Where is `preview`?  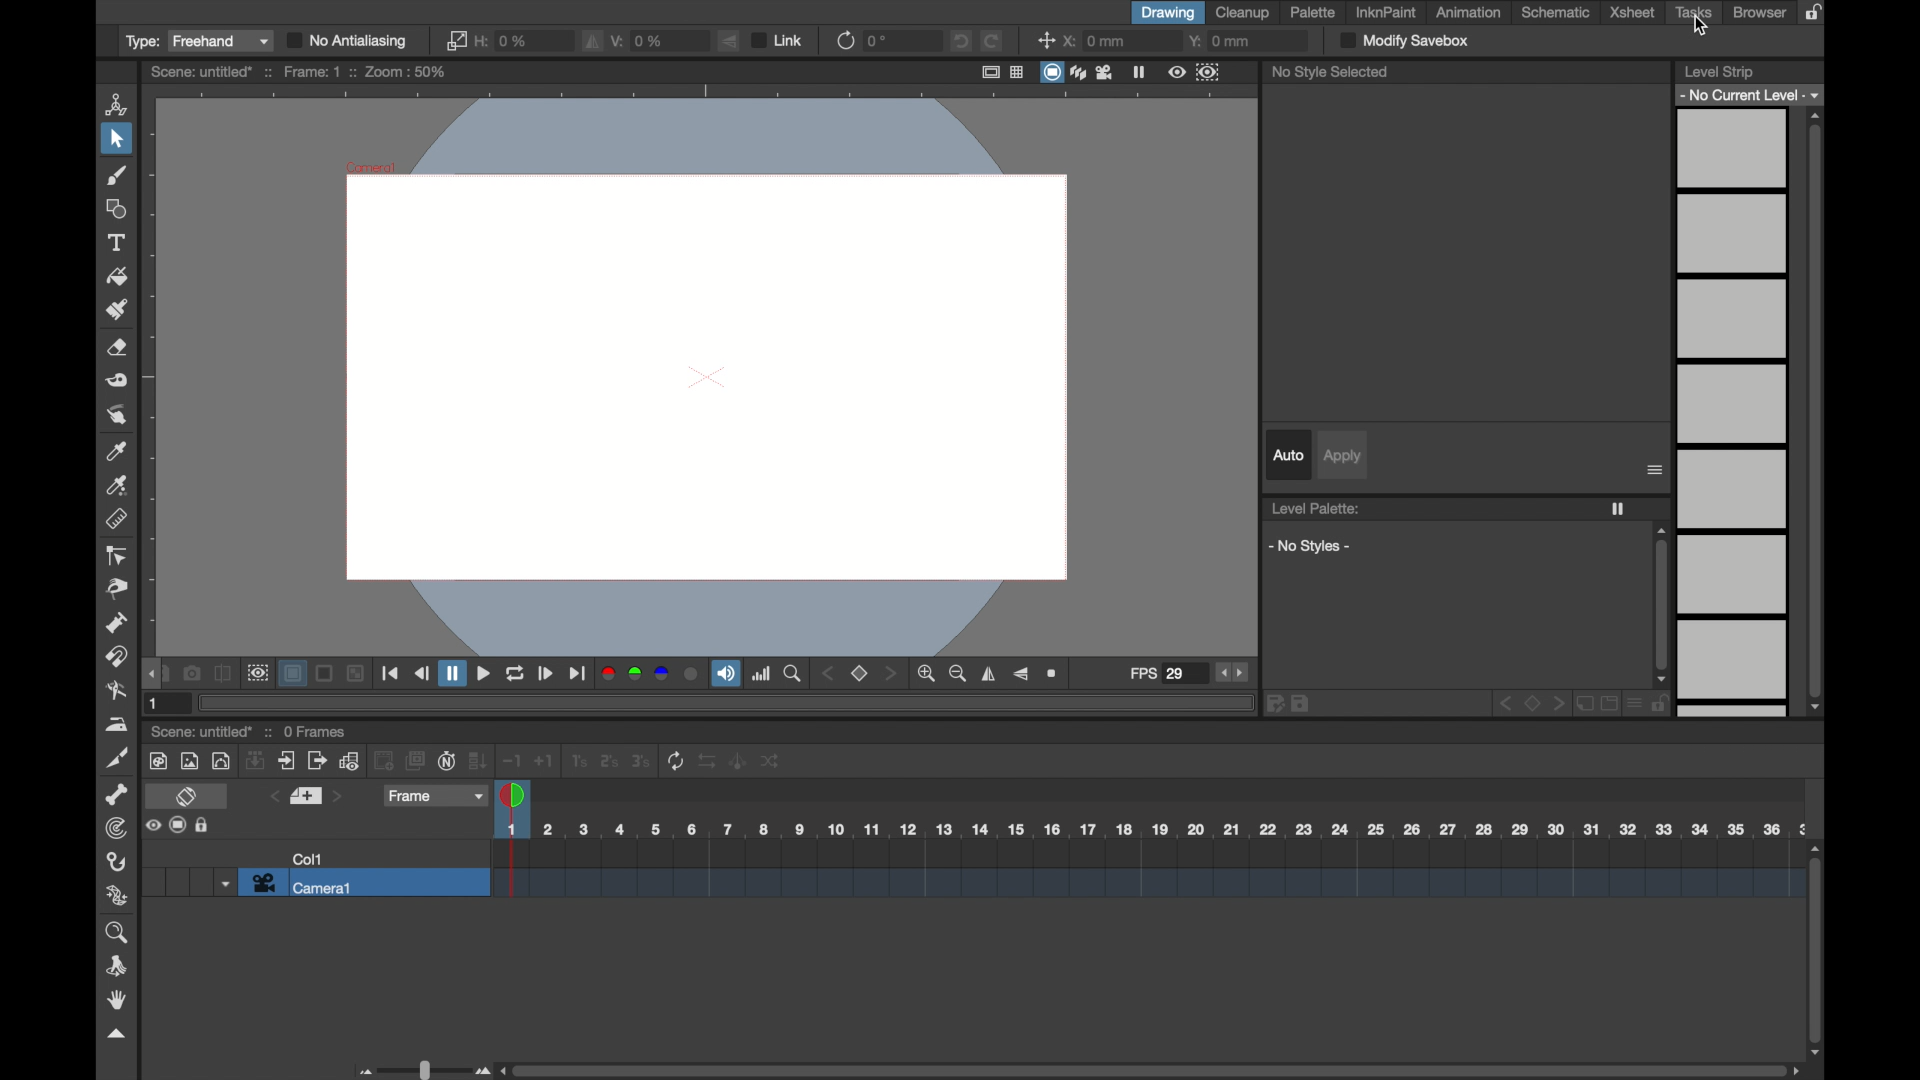
preview is located at coordinates (1176, 71).